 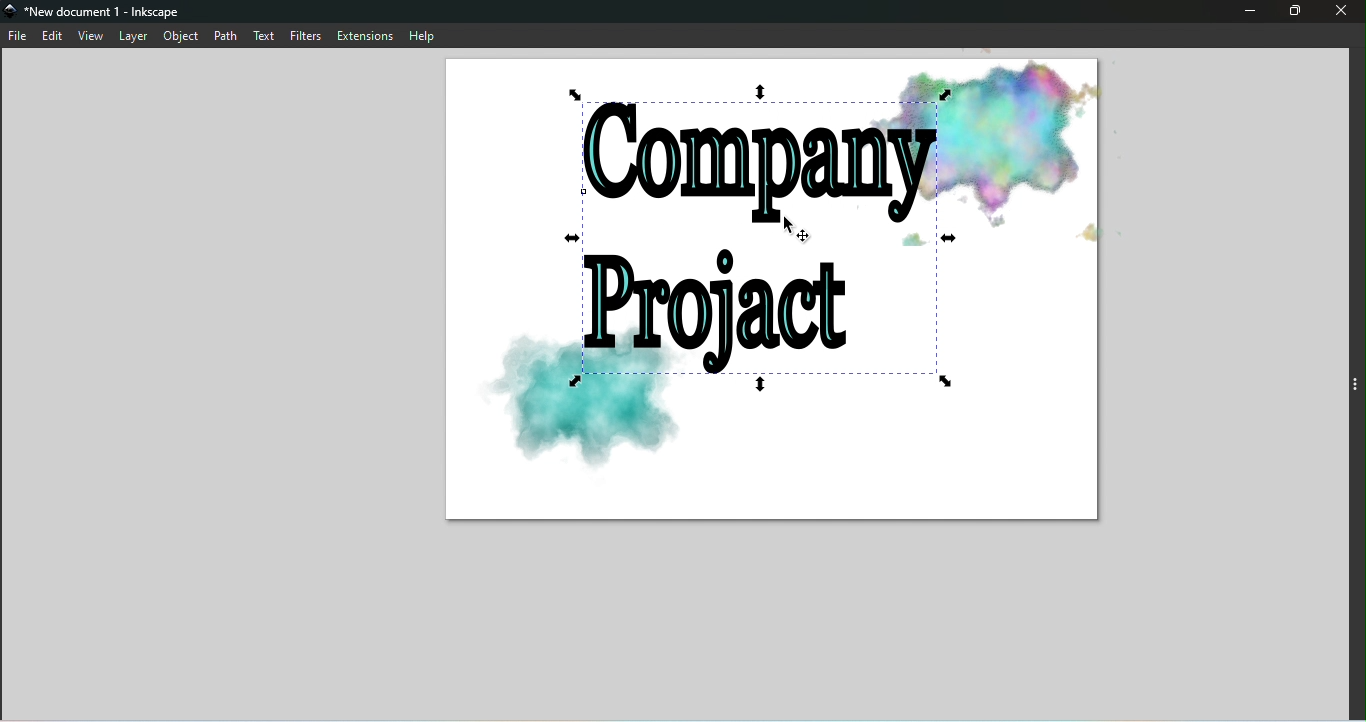 I want to click on Object, so click(x=181, y=37).